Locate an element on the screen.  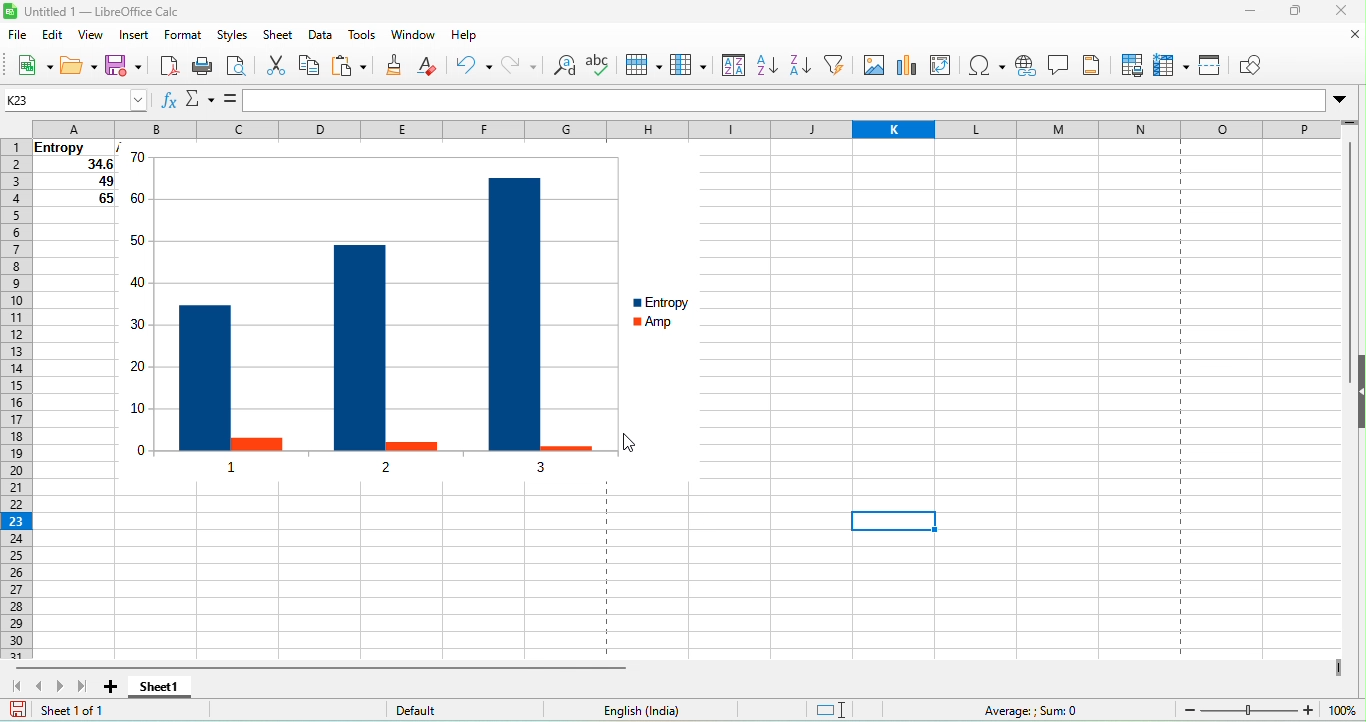
horizontal scroll bar is located at coordinates (323, 667).